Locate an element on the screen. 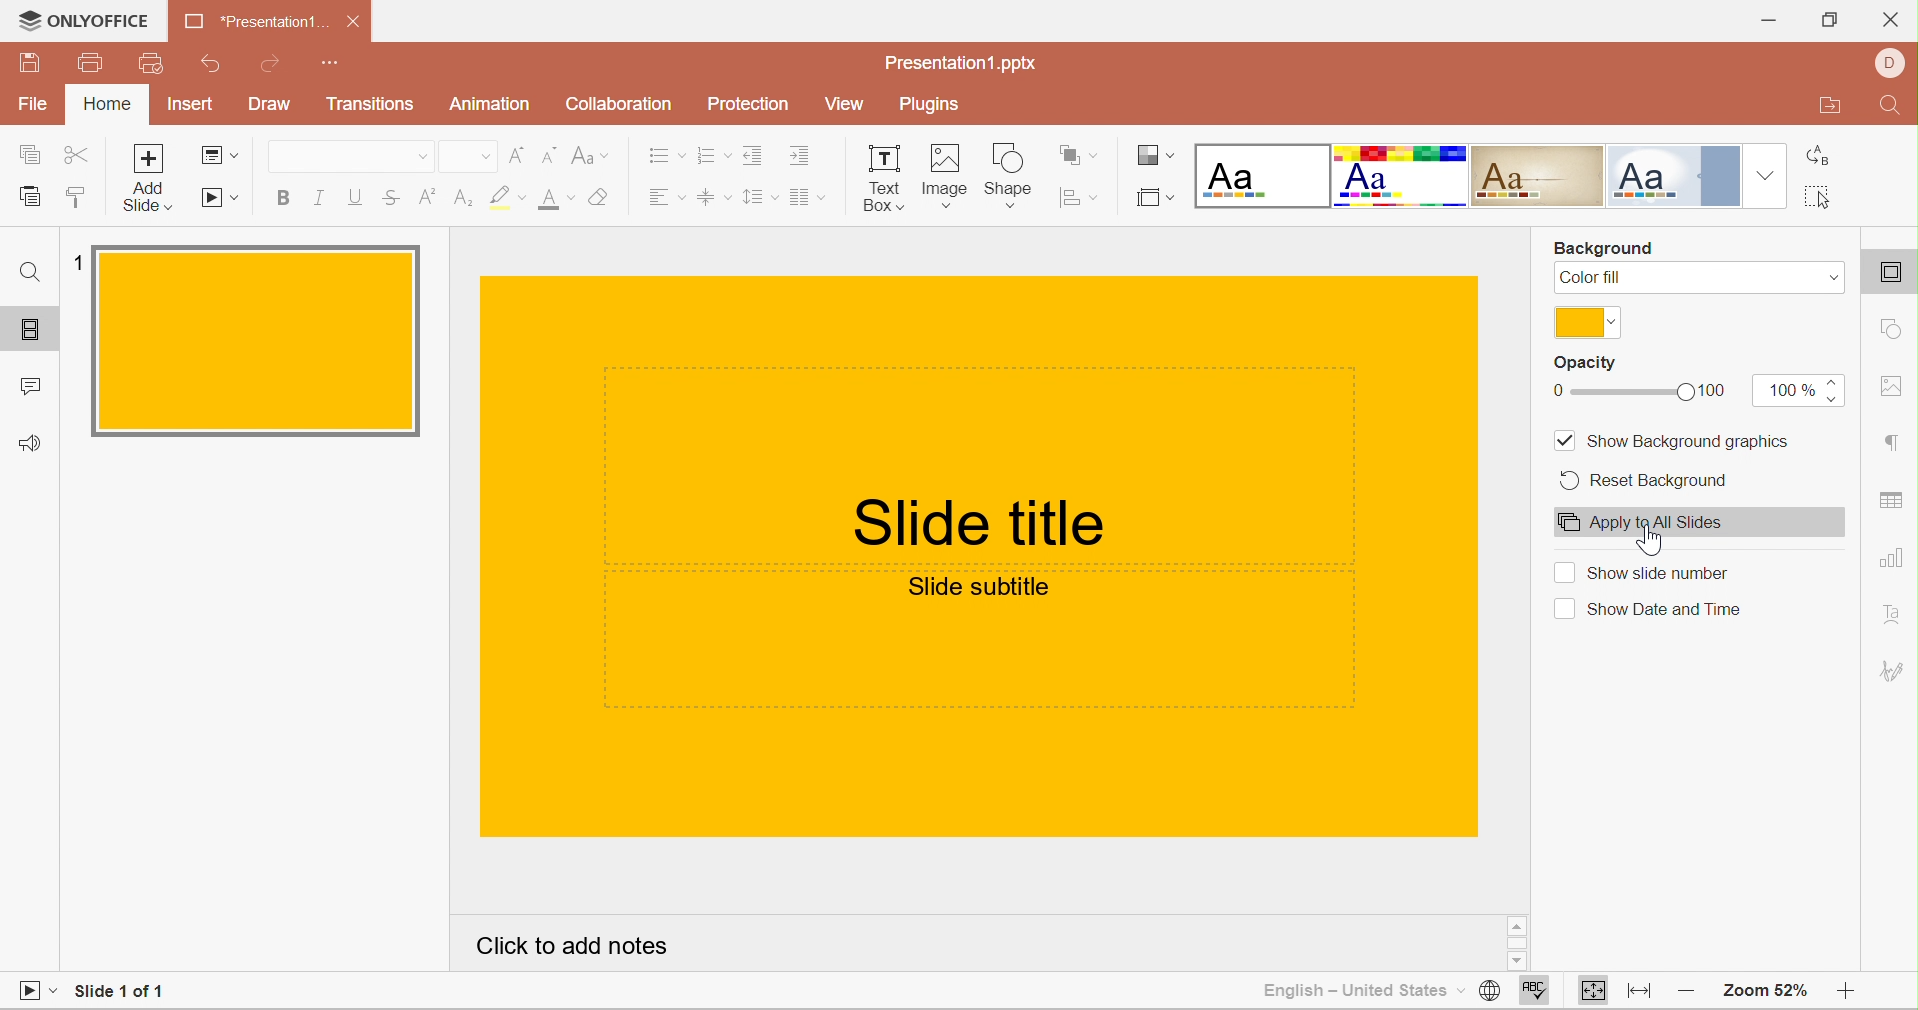  Change case is located at coordinates (586, 154).